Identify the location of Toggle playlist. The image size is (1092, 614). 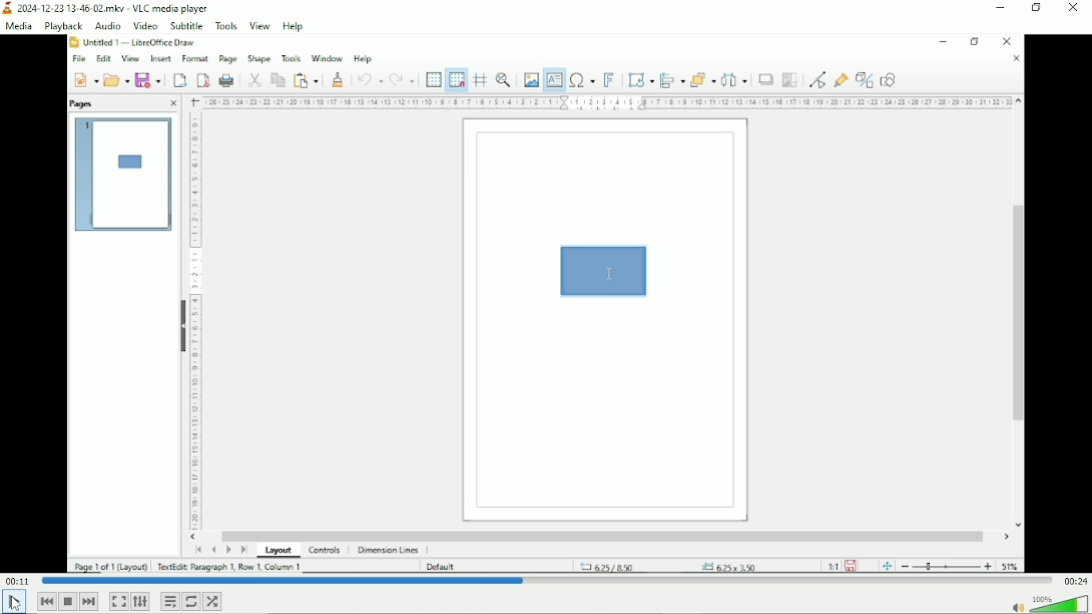
(169, 601).